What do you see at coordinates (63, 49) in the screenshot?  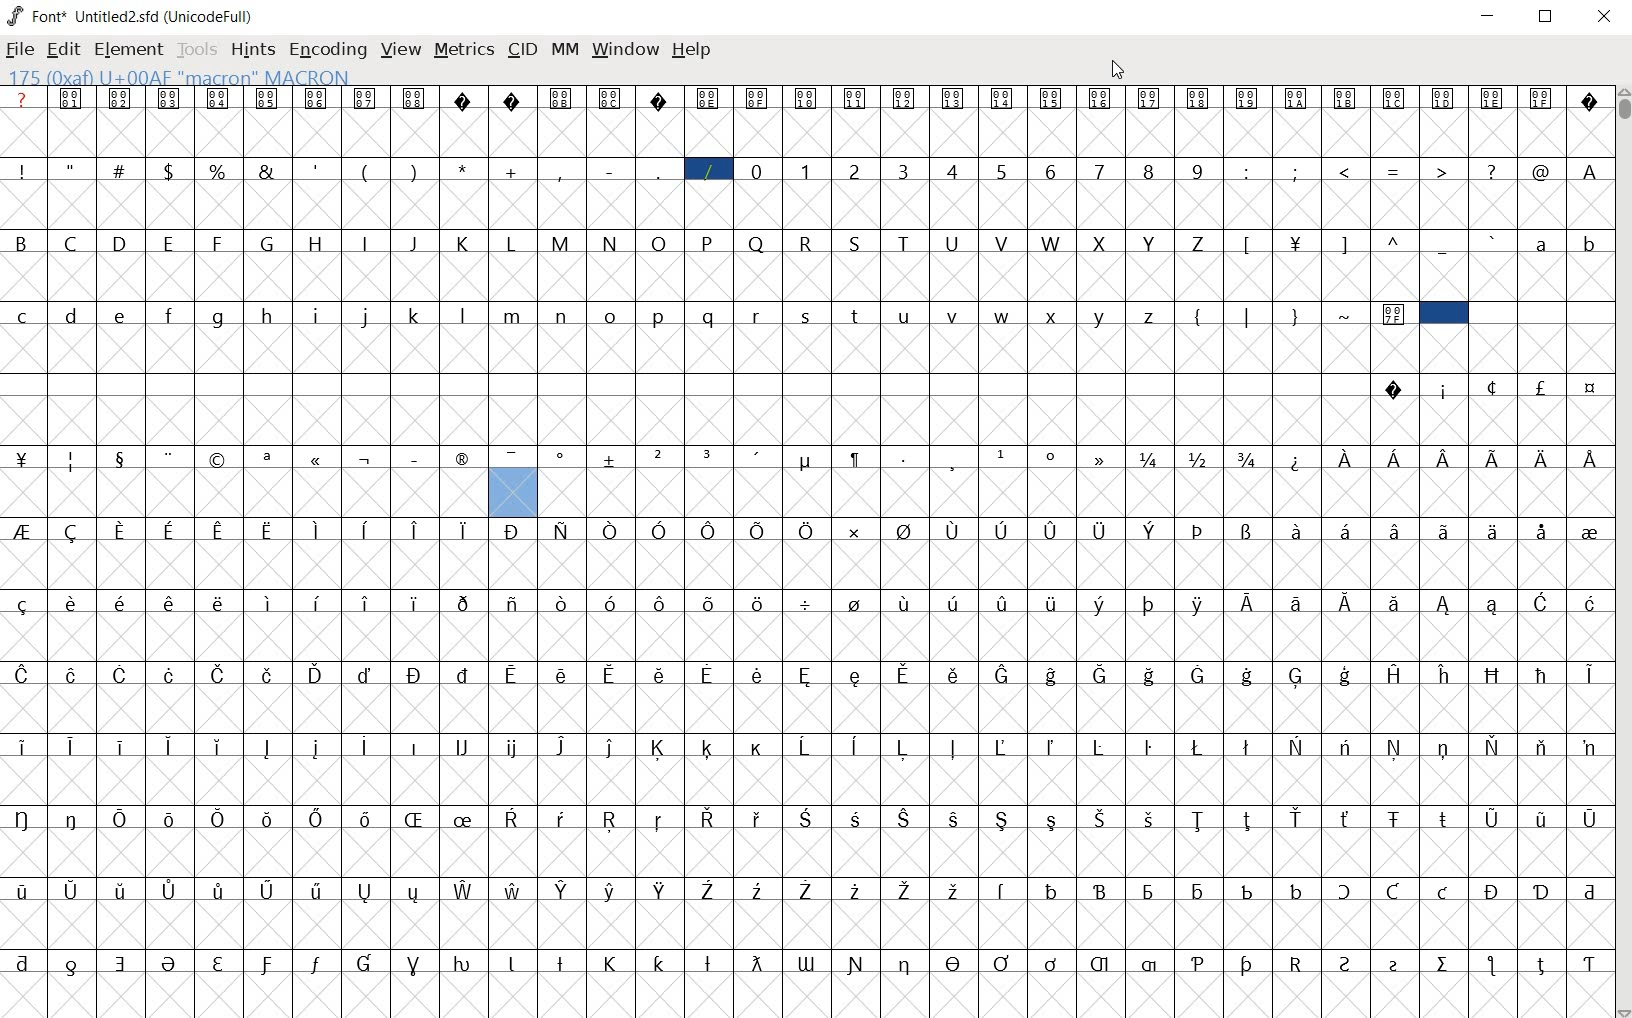 I see `edit` at bounding box center [63, 49].